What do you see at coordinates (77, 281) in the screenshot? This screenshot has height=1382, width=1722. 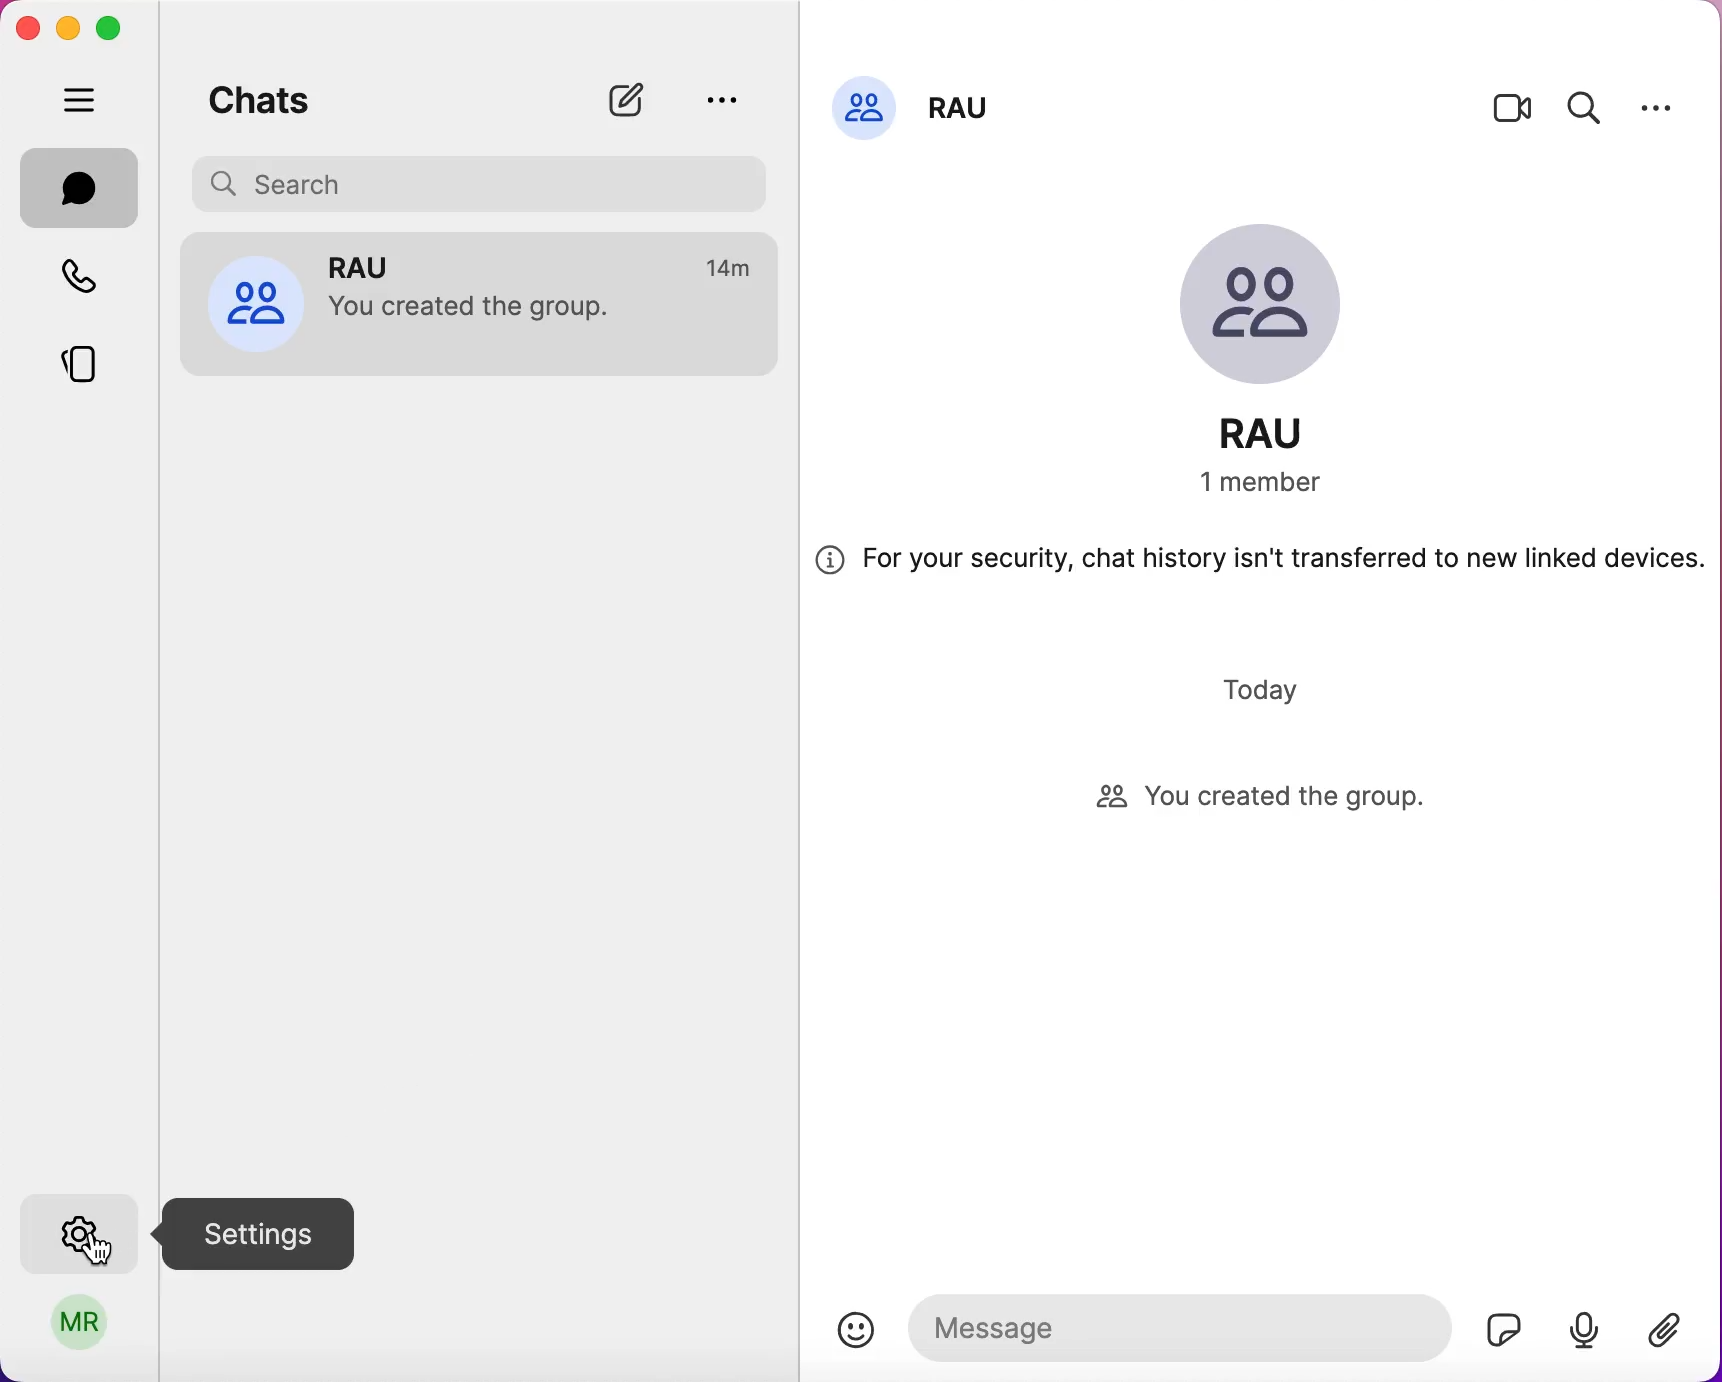 I see `calls` at bounding box center [77, 281].